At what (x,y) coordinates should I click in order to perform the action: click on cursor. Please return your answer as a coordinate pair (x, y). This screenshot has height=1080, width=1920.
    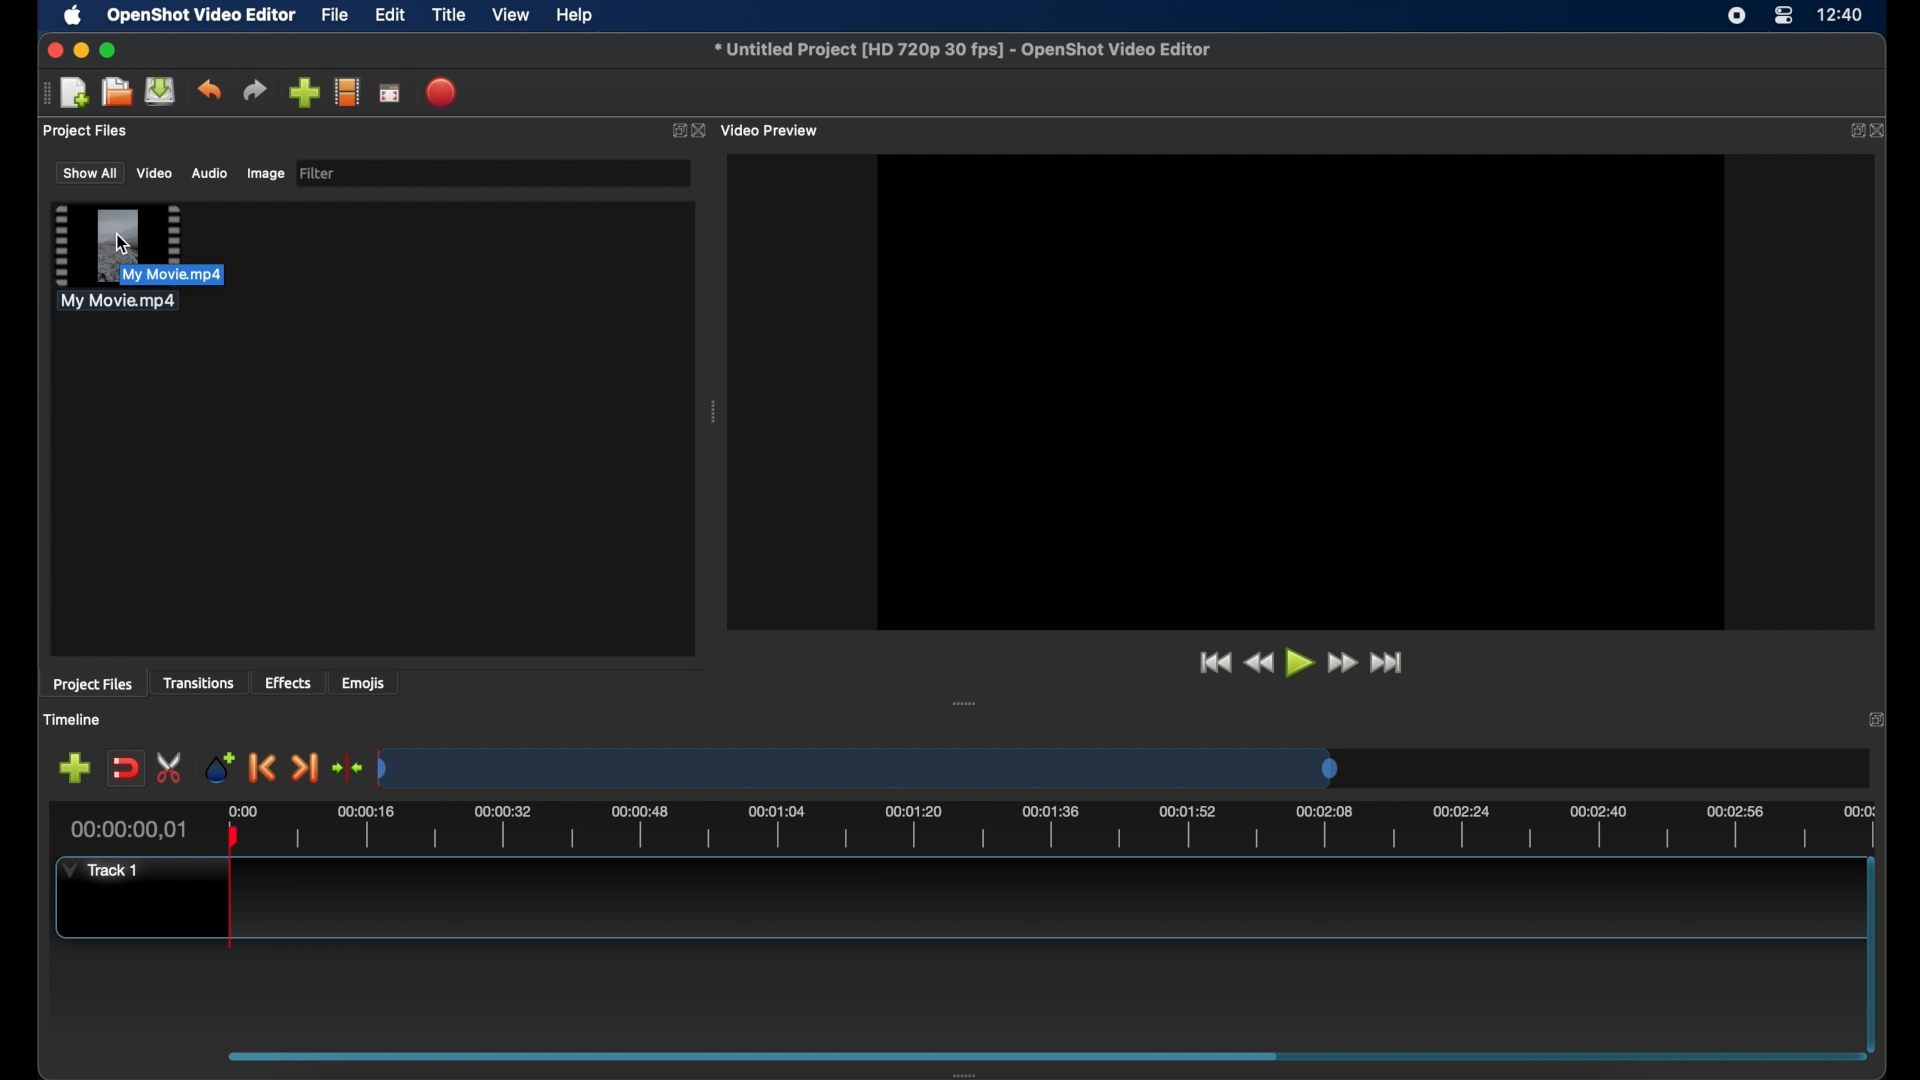
    Looking at the image, I should click on (119, 241).